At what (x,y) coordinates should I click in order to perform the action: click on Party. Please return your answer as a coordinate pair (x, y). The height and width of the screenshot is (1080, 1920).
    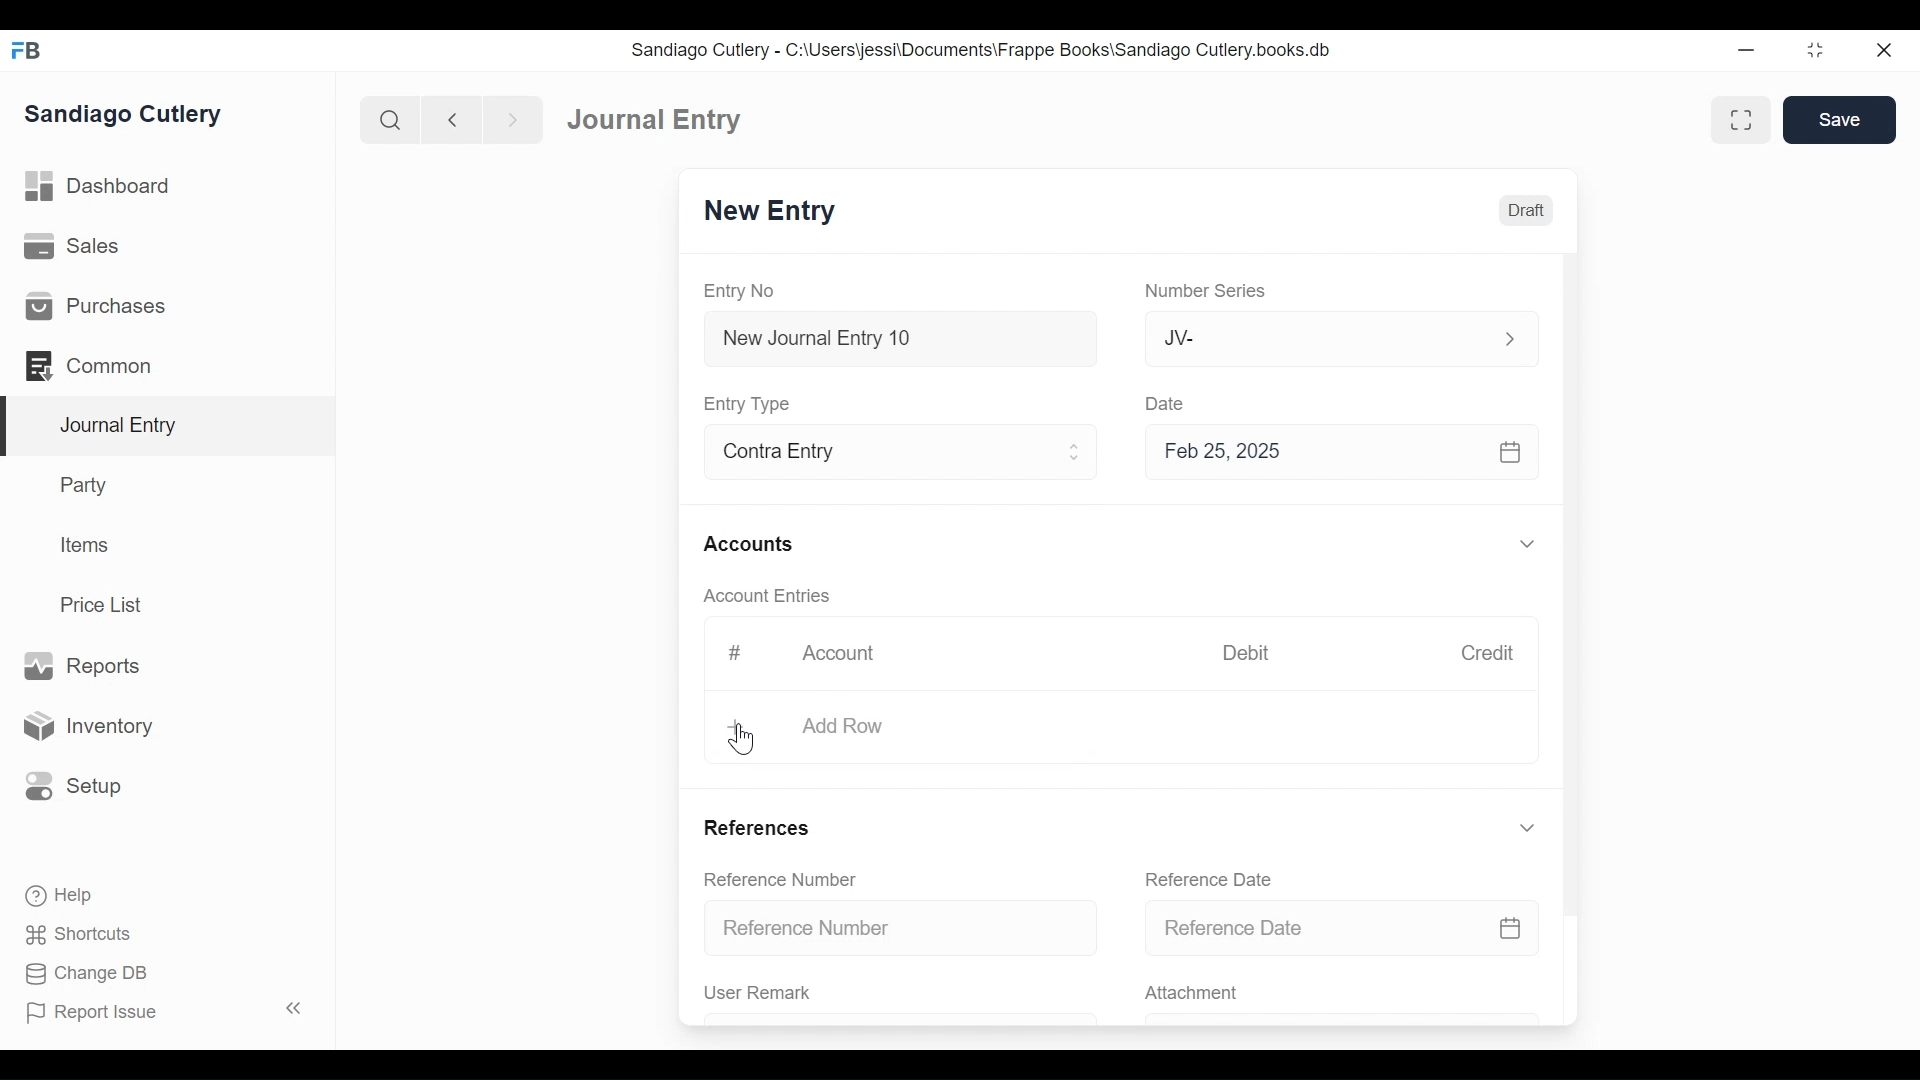
    Looking at the image, I should click on (81, 485).